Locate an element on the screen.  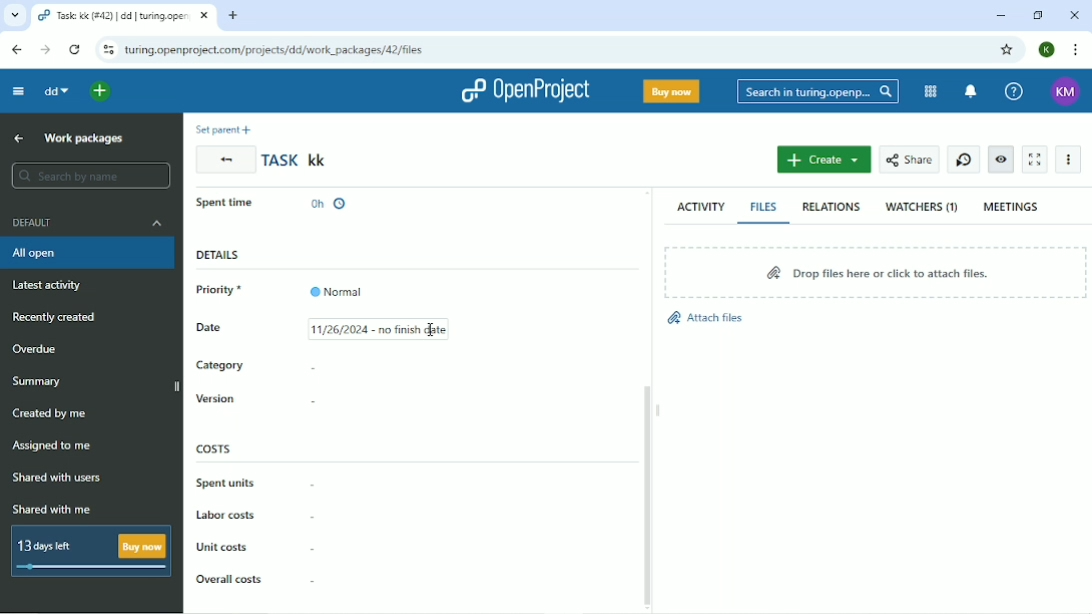
Priority * is located at coordinates (227, 290).